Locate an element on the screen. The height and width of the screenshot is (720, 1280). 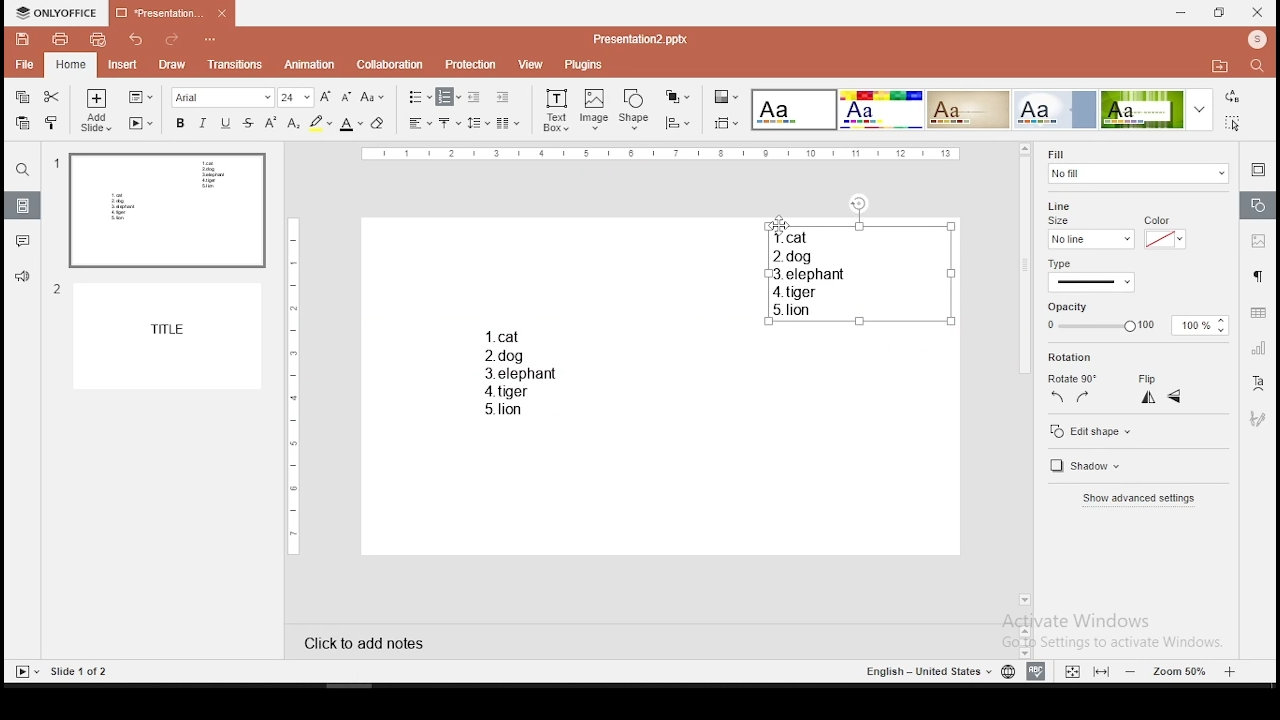
italics is located at coordinates (203, 122).